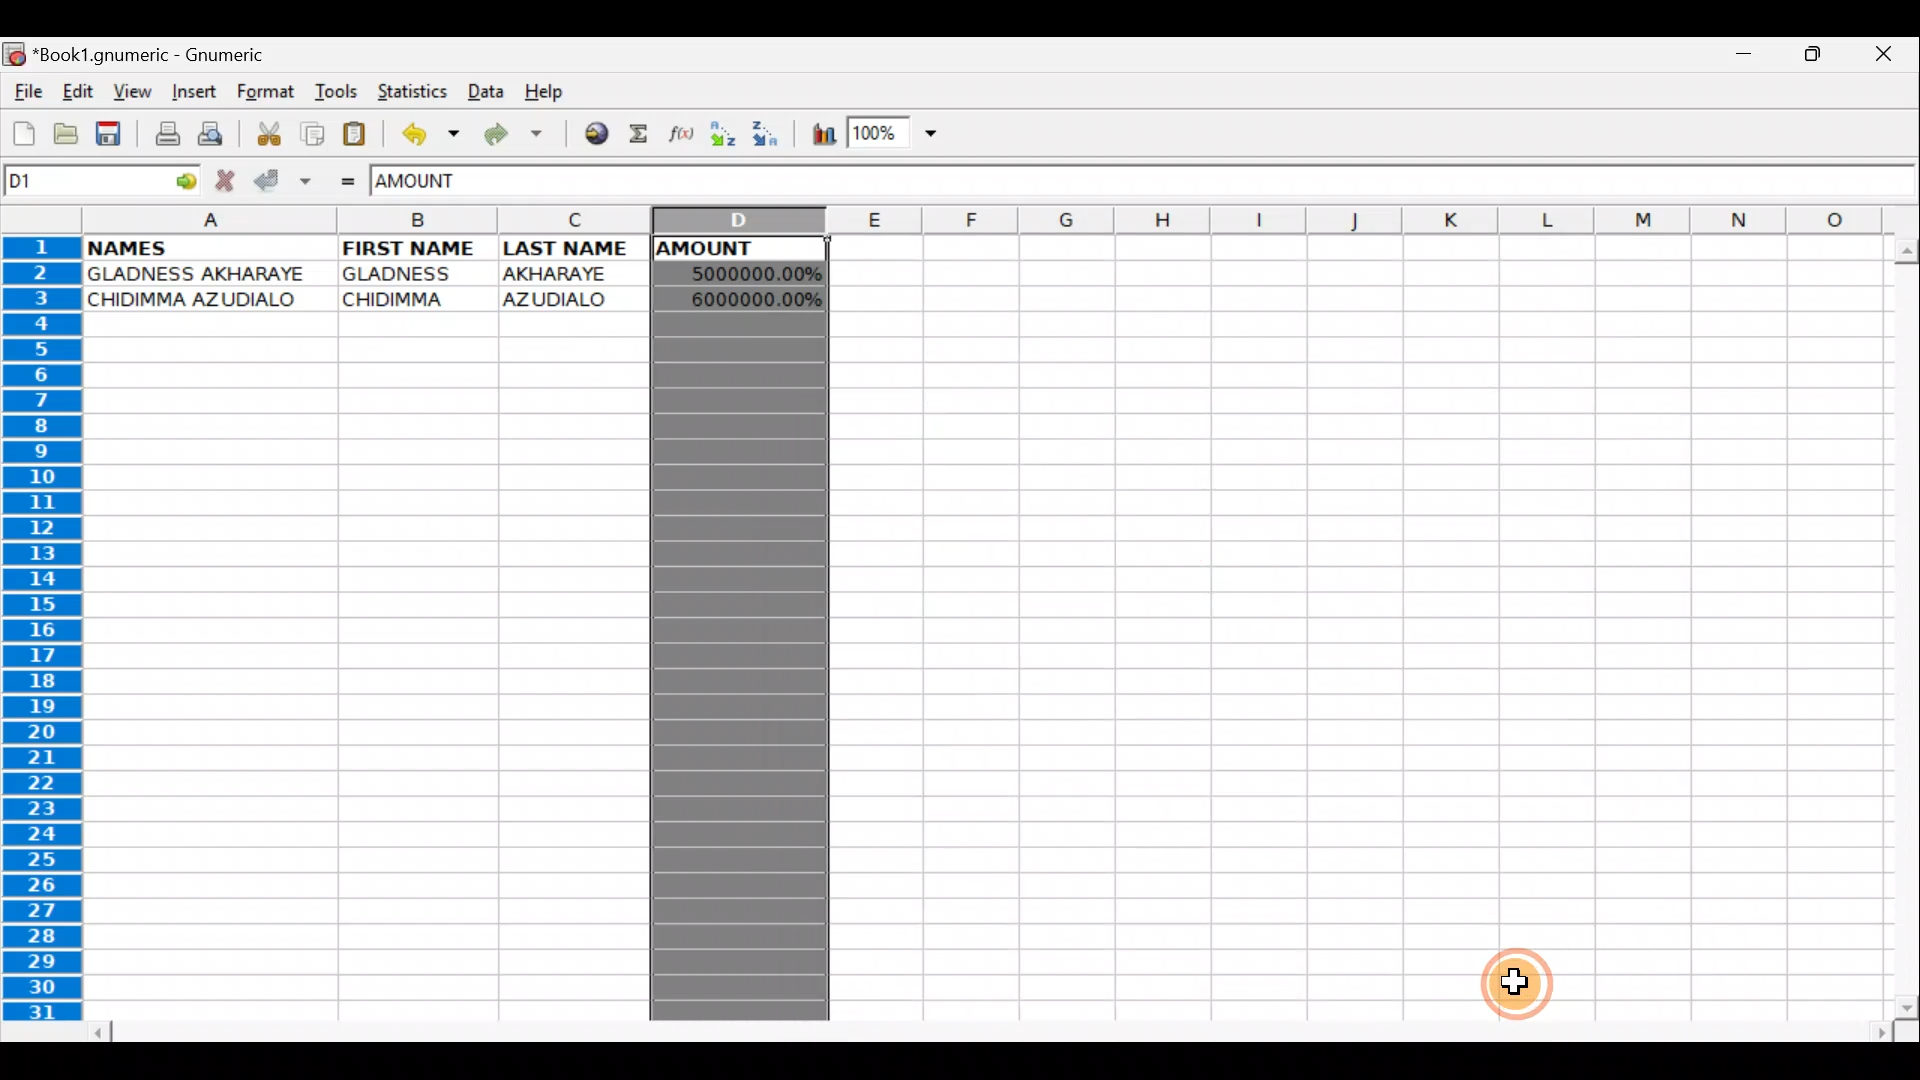 The height and width of the screenshot is (1080, 1920). Describe the element at coordinates (719, 251) in the screenshot. I see `AMOUNT` at that location.